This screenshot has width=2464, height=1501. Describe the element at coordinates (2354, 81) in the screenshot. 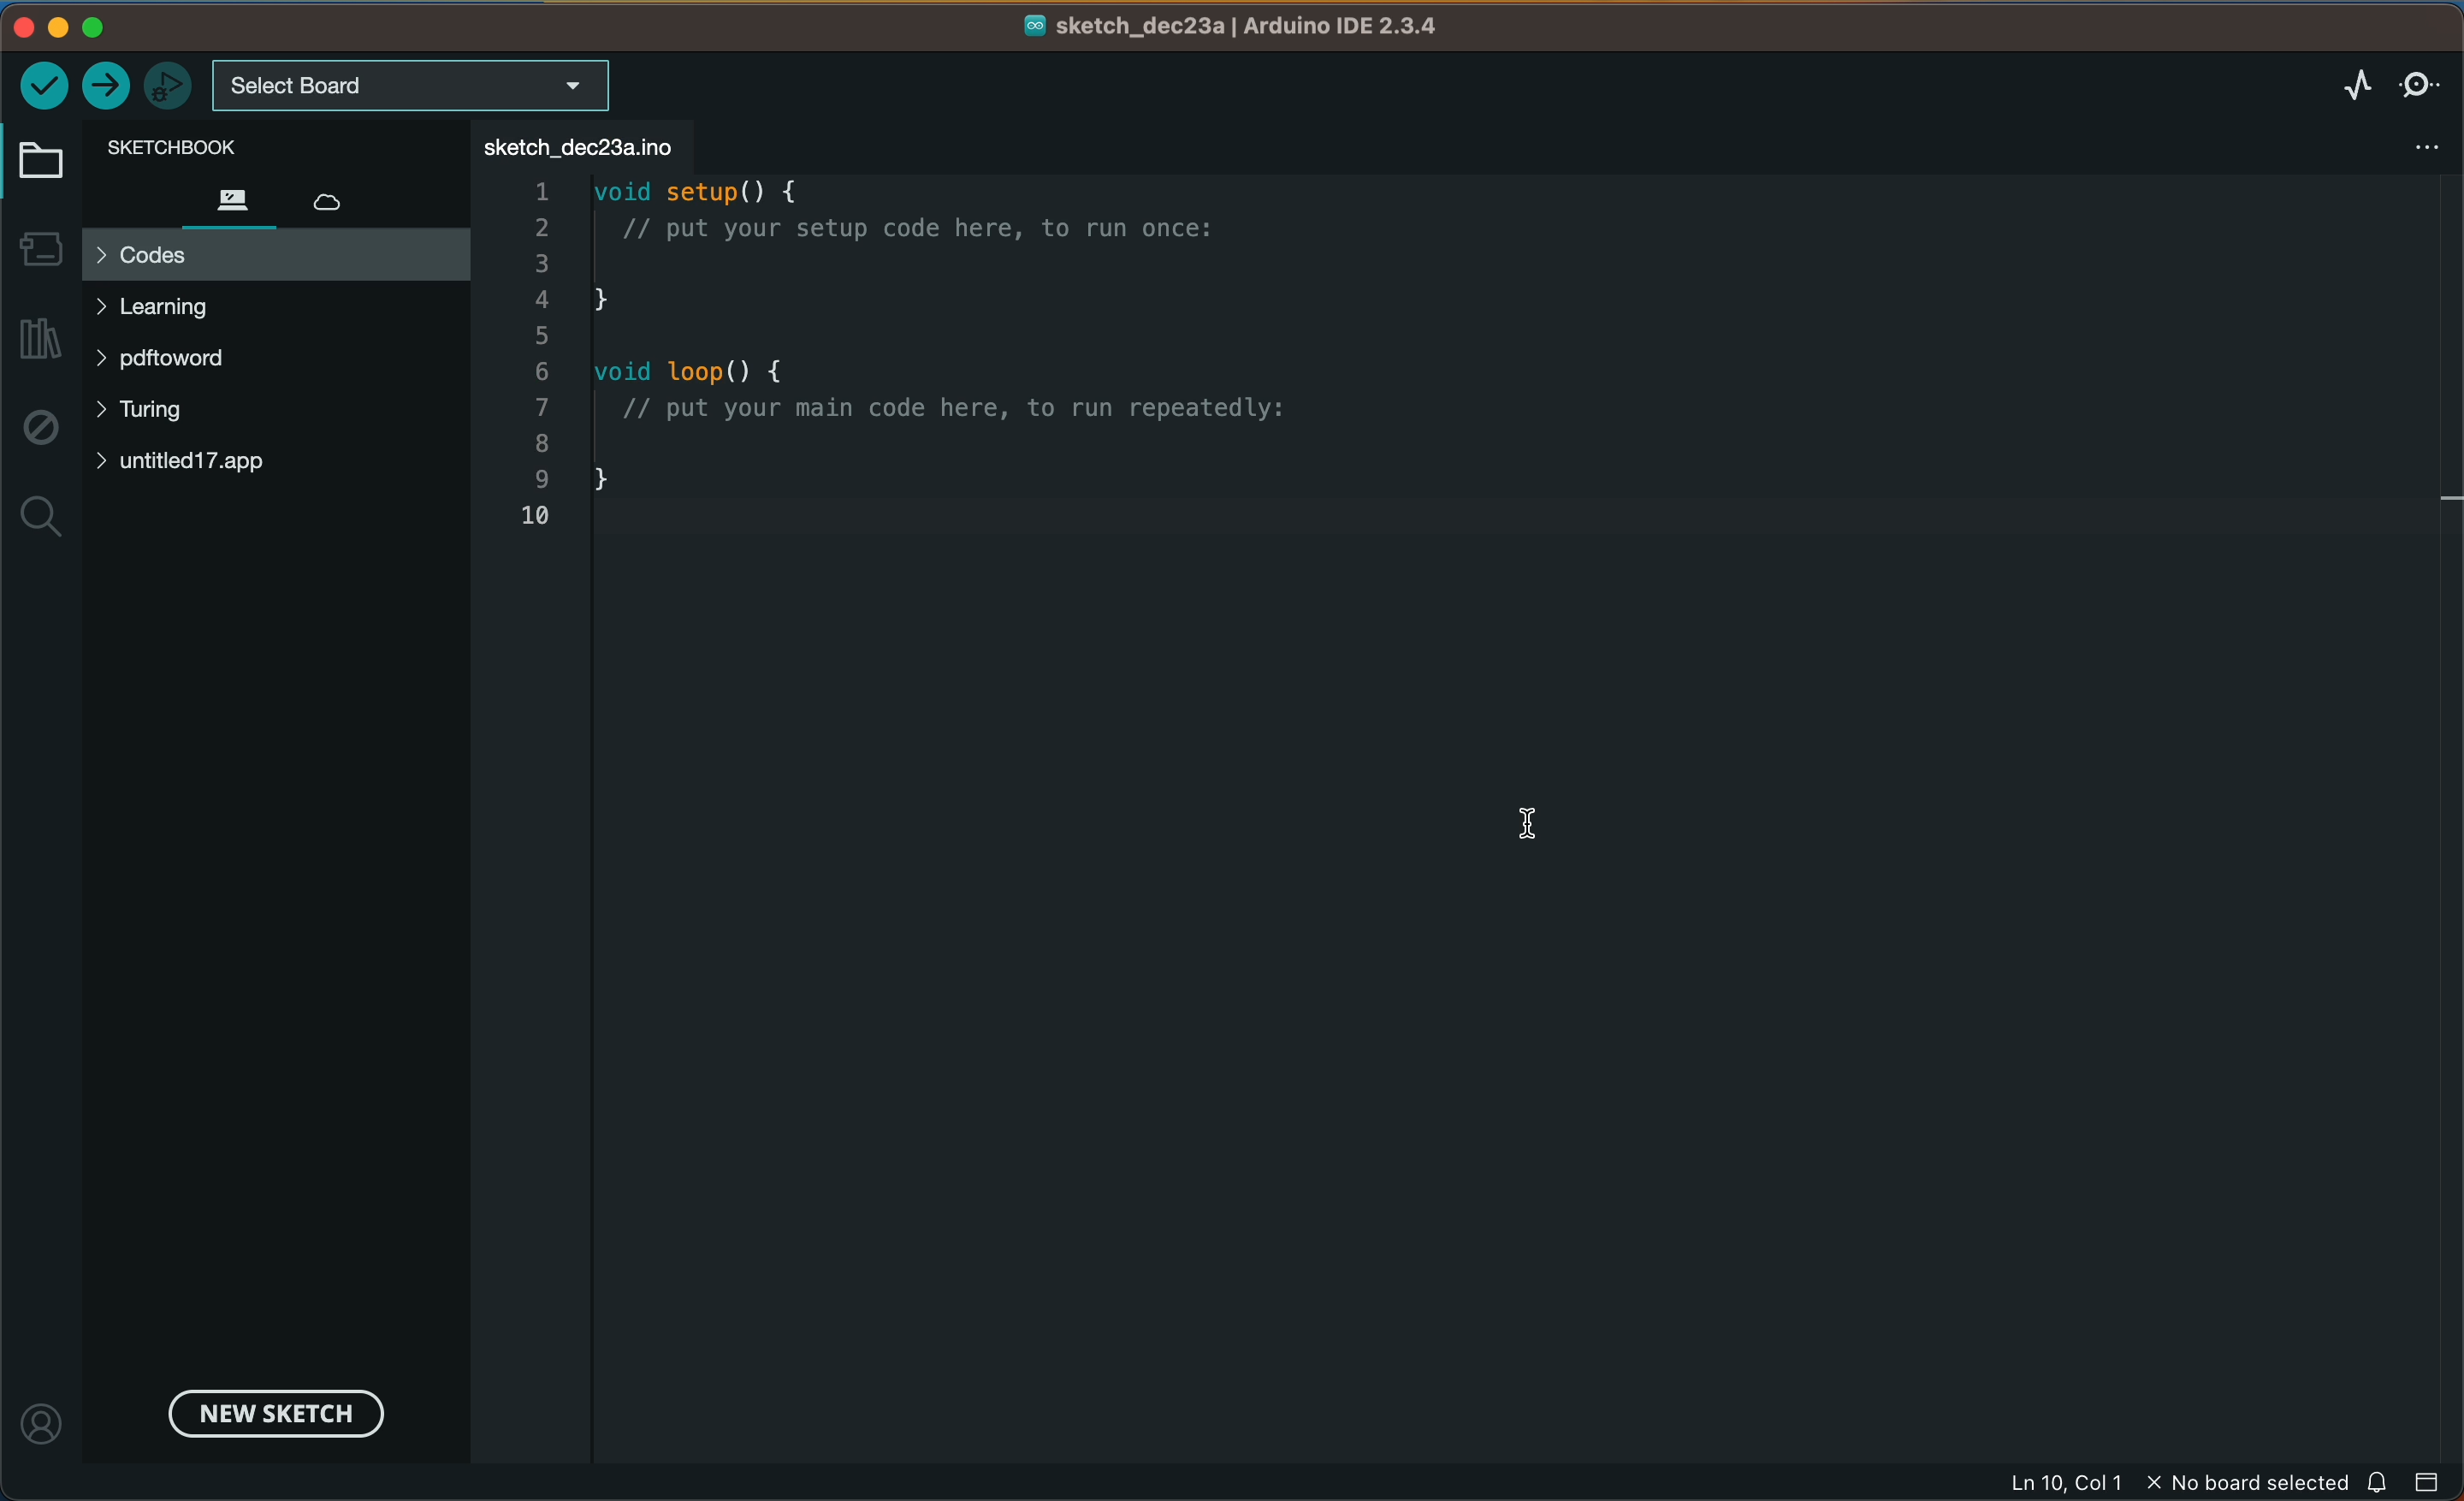

I see `serial plotter` at that location.